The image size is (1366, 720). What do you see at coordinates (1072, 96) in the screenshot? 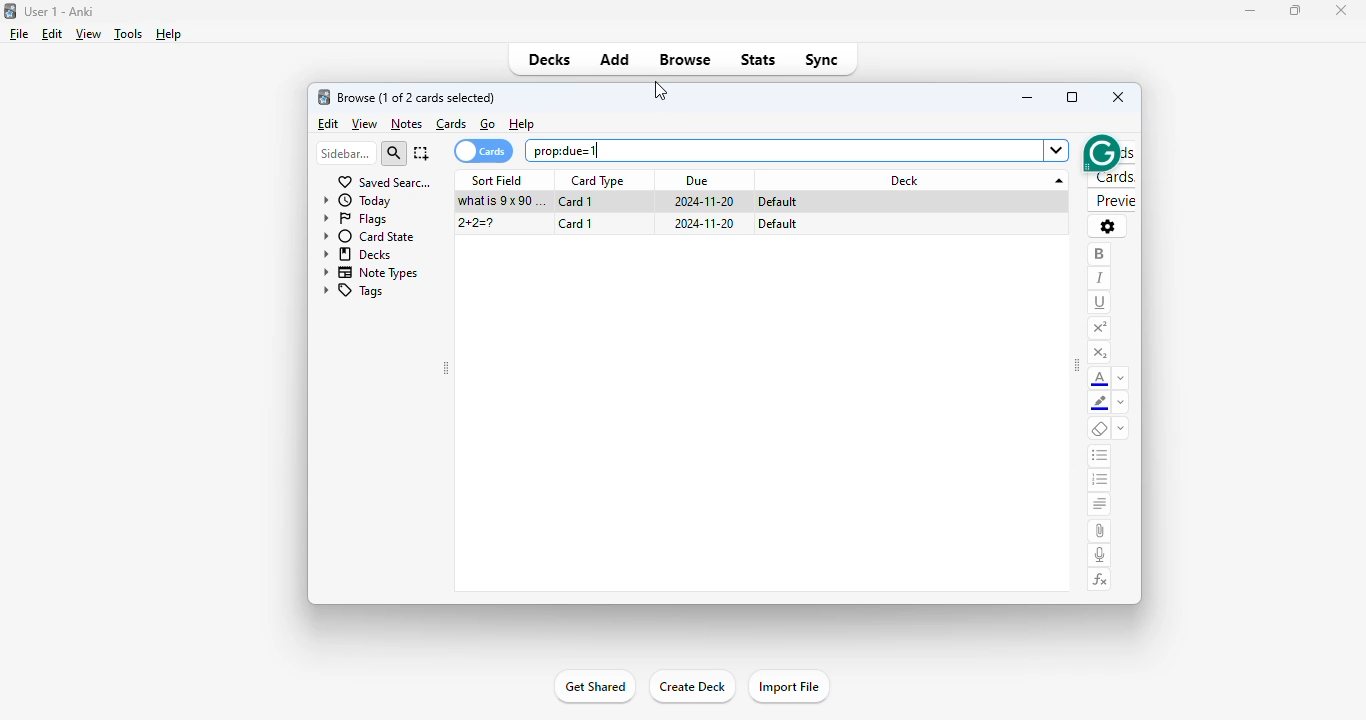
I see `maximize` at bounding box center [1072, 96].